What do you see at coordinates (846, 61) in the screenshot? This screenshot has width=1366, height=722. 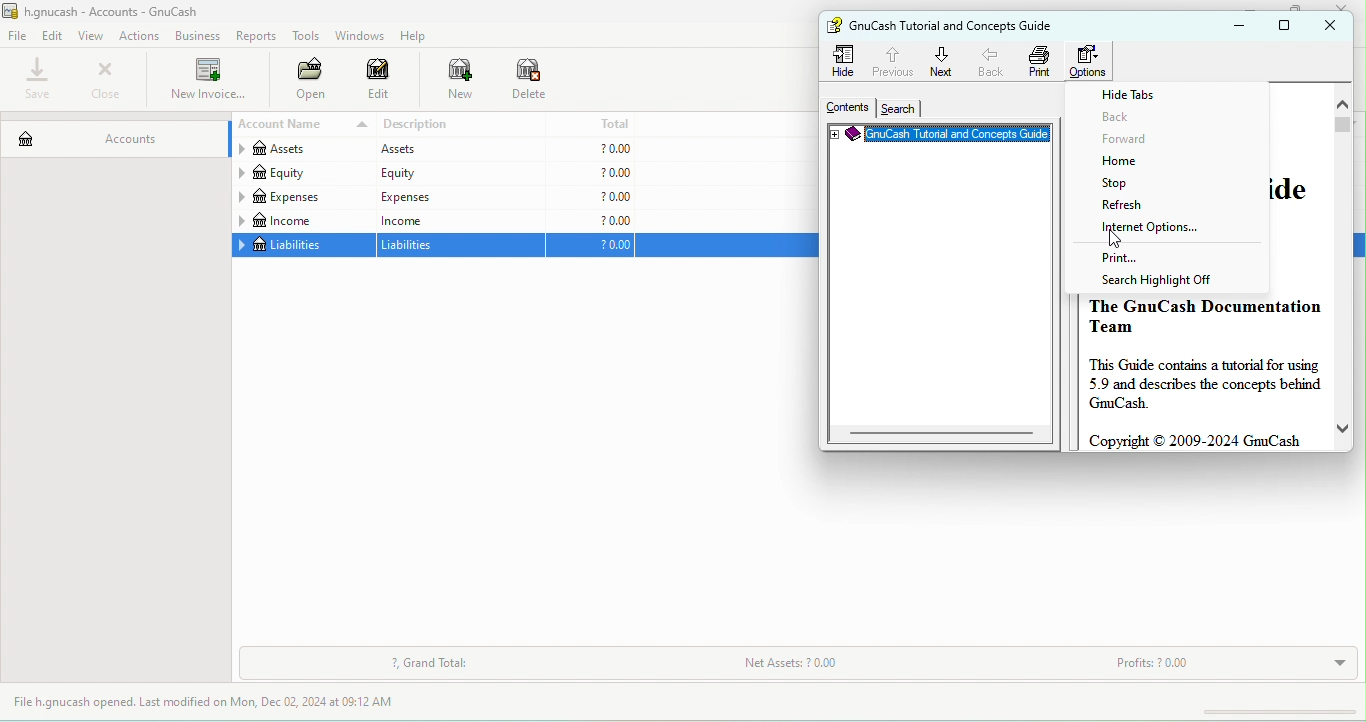 I see `hide` at bounding box center [846, 61].